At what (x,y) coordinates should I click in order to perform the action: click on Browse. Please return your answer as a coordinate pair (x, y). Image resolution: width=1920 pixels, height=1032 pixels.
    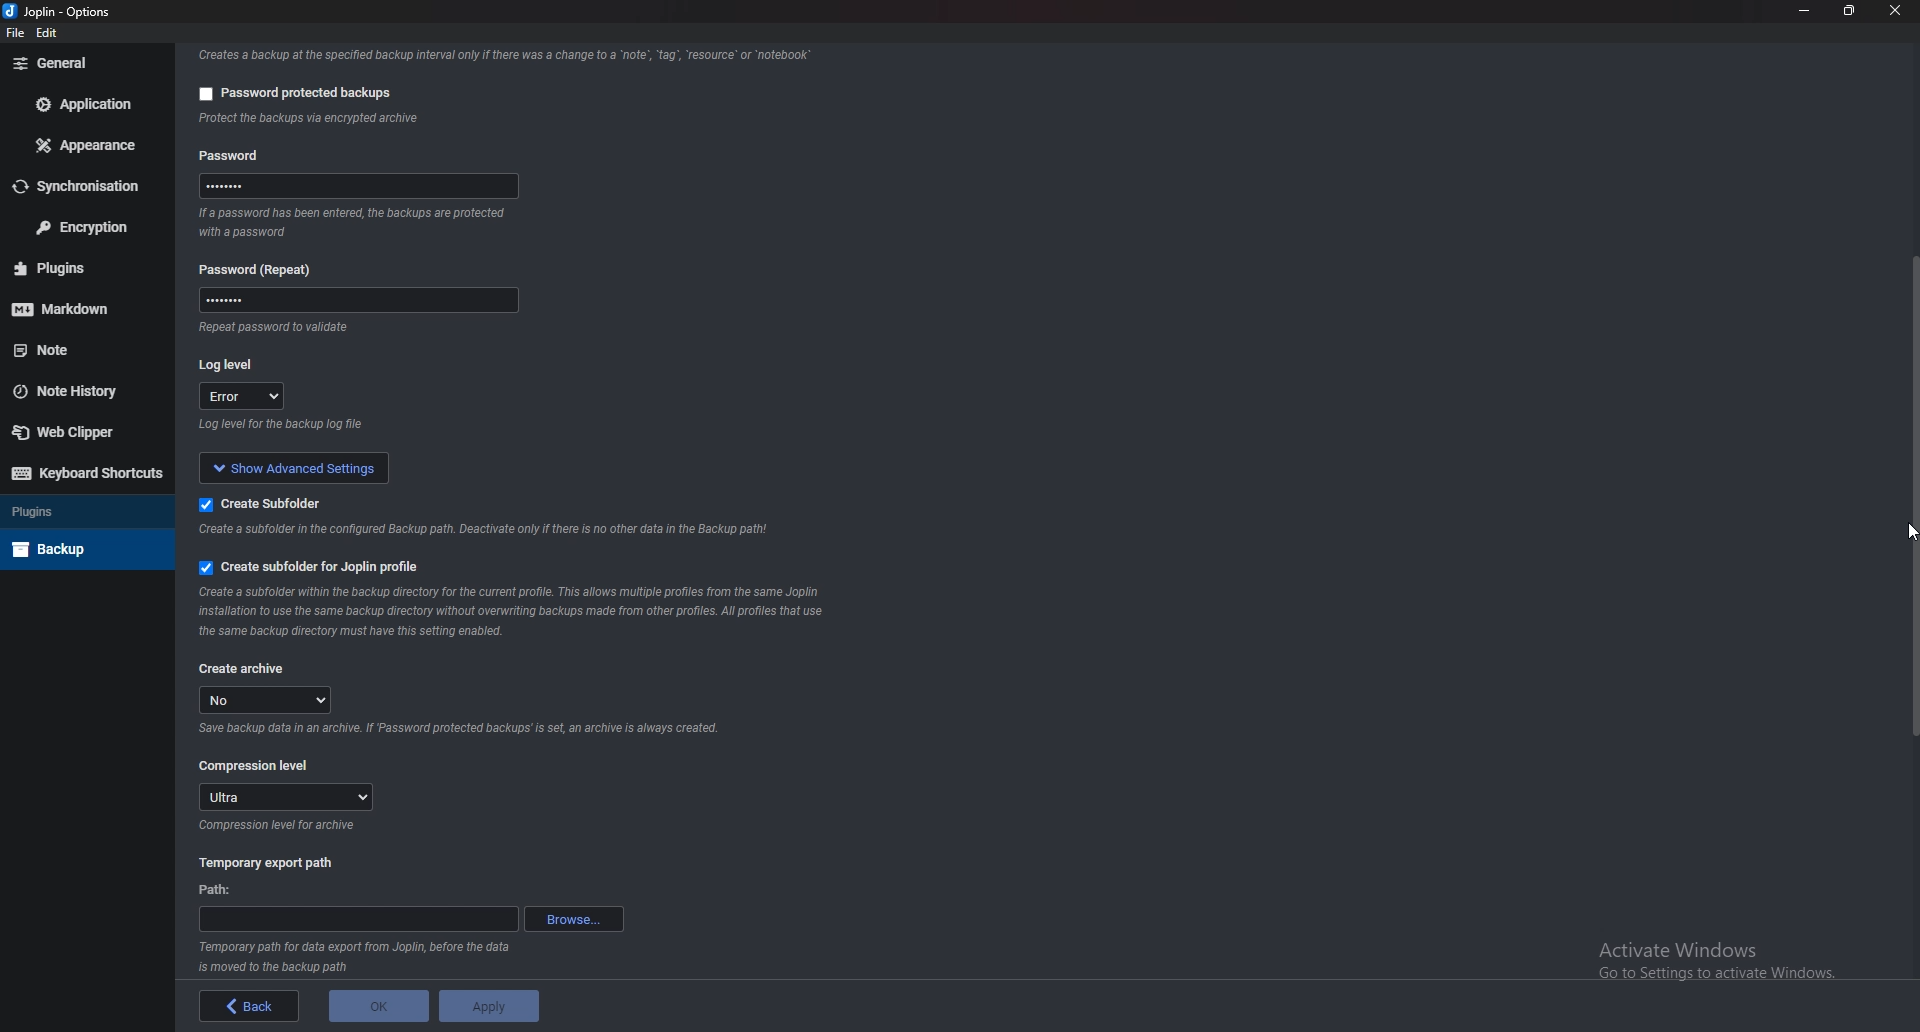
    Looking at the image, I should click on (573, 919).